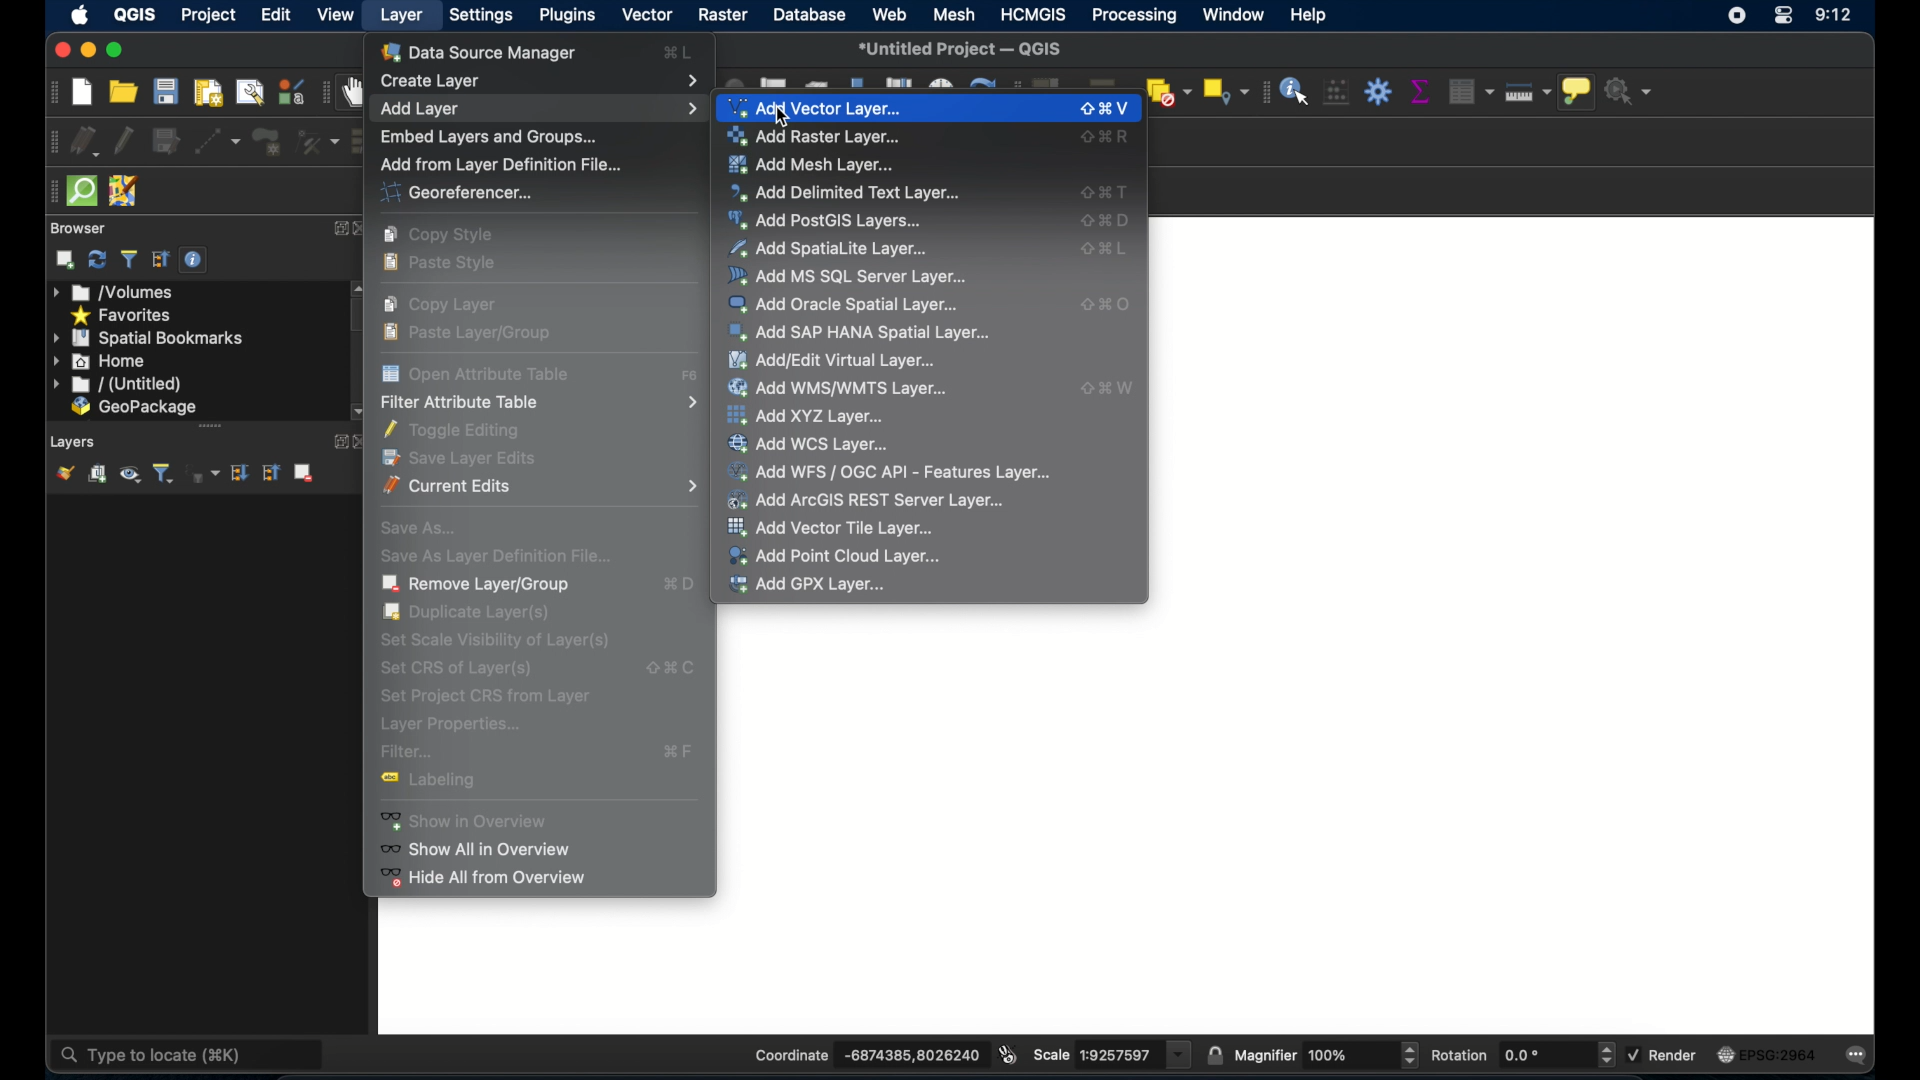 The image size is (1920, 1080). I want to click on measure line, so click(1529, 93).